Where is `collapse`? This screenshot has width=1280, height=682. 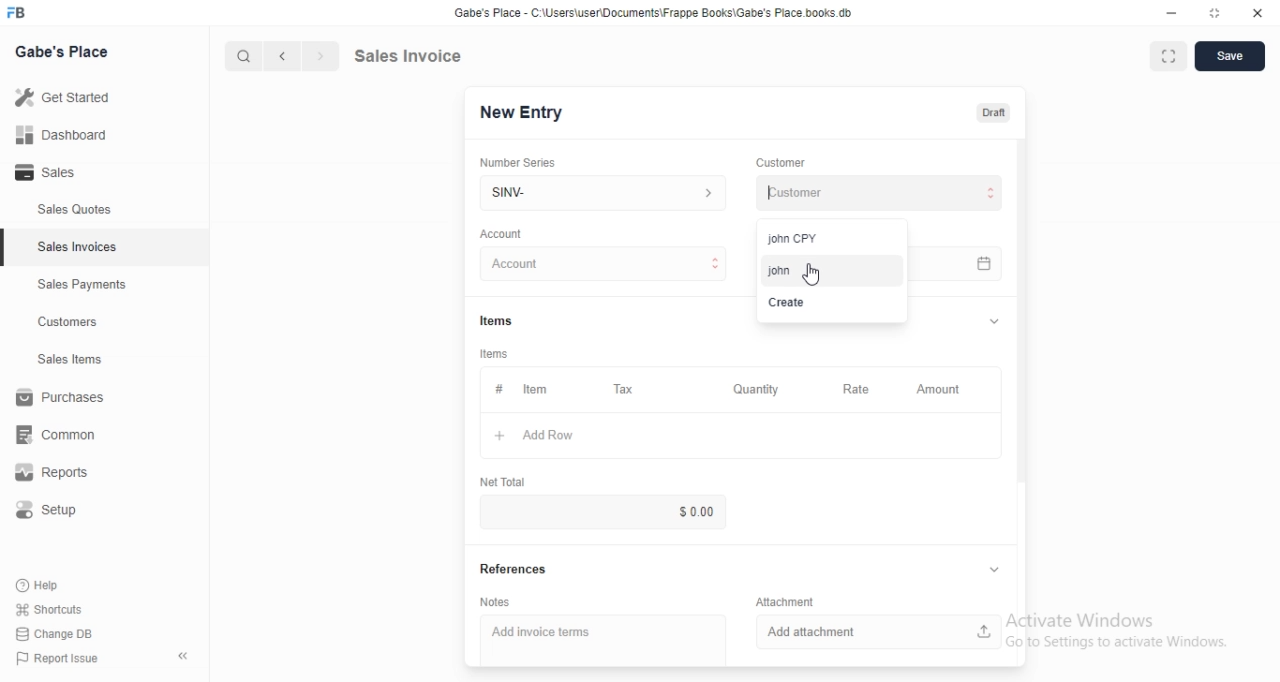
collapse is located at coordinates (185, 656).